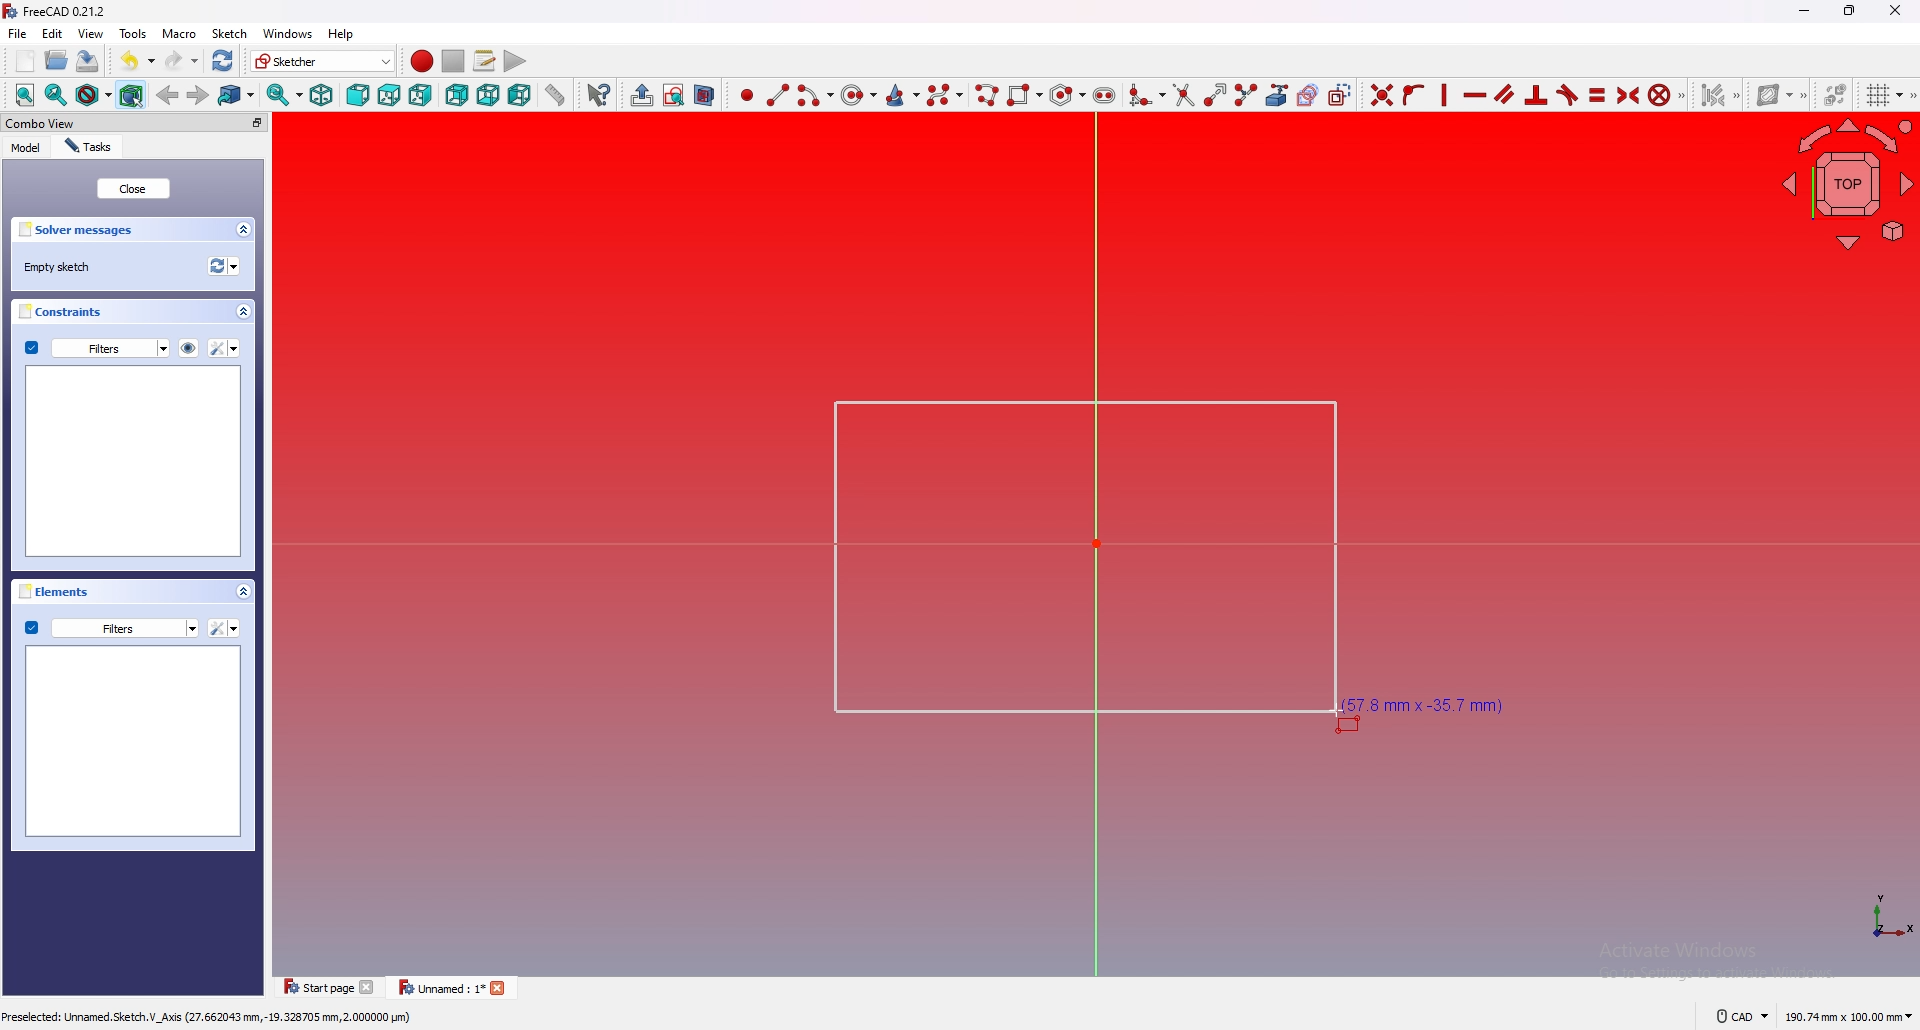 This screenshot has width=1920, height=1030. I want to click on bottom, so click(488, 95).